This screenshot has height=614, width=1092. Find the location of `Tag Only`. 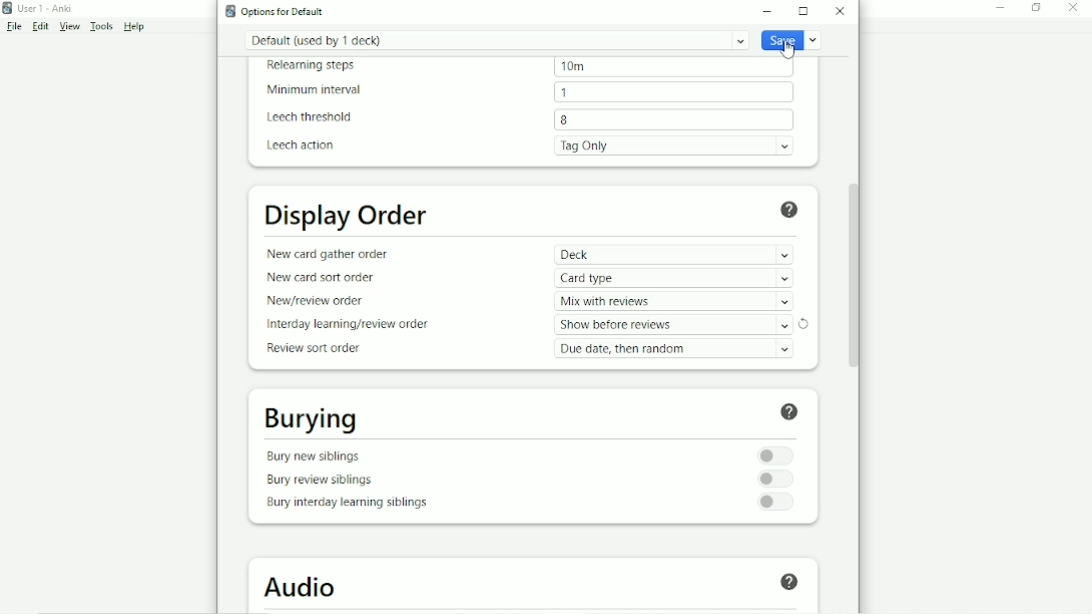

Tag Only is located at coordinates (674, 146).